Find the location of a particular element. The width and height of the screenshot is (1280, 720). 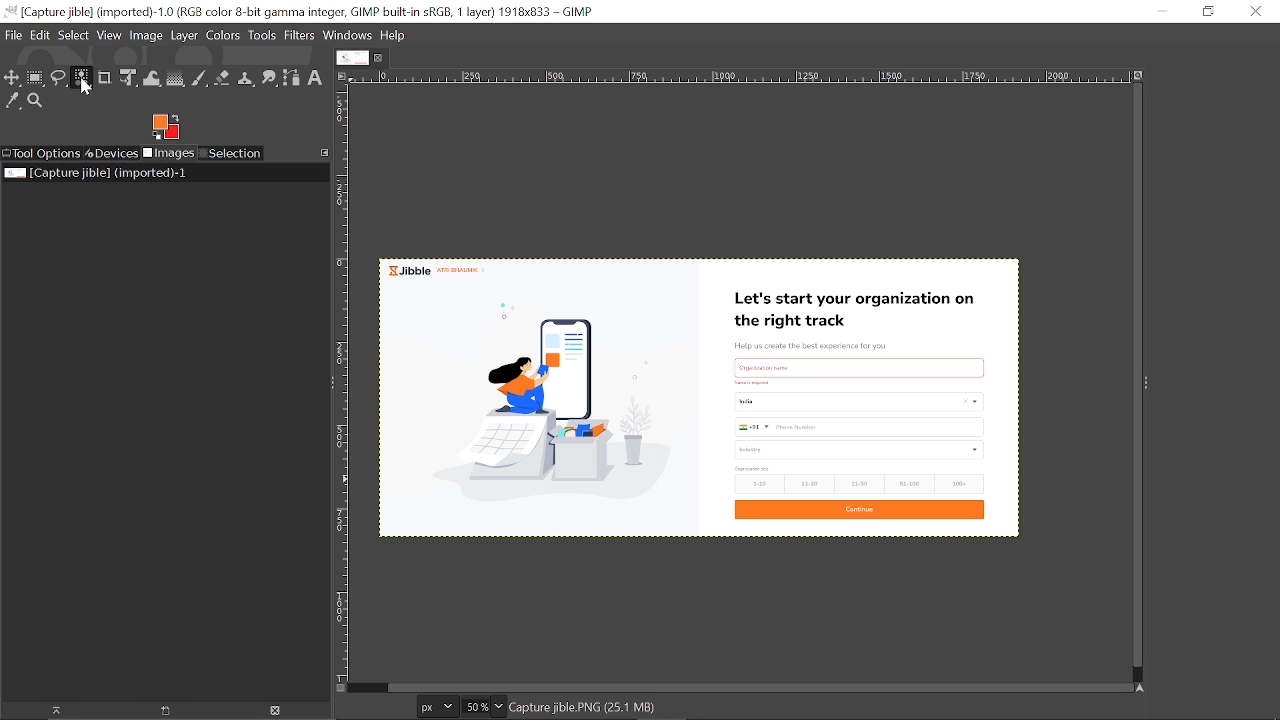

Images is located at coordinates (168, 154).